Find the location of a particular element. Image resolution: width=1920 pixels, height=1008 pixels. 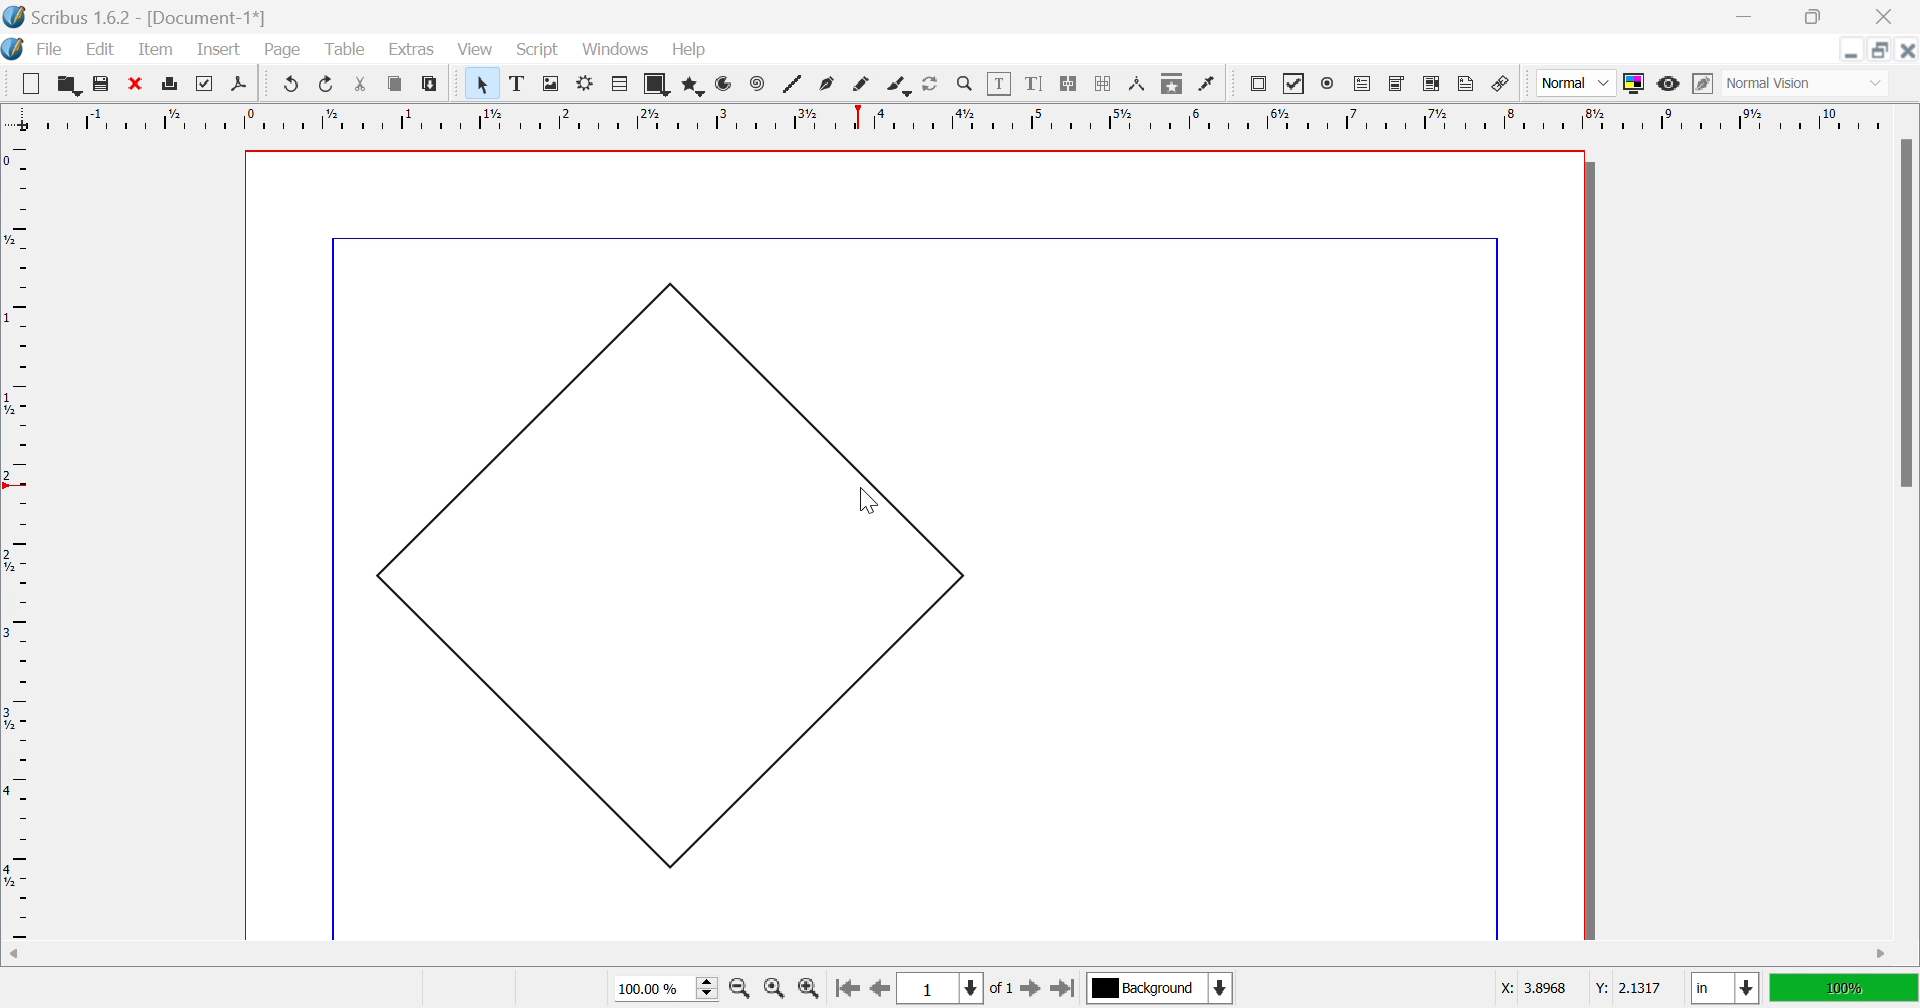

Zoom out by the stepping value in Tools preferences is located at coordinates (741, 992).